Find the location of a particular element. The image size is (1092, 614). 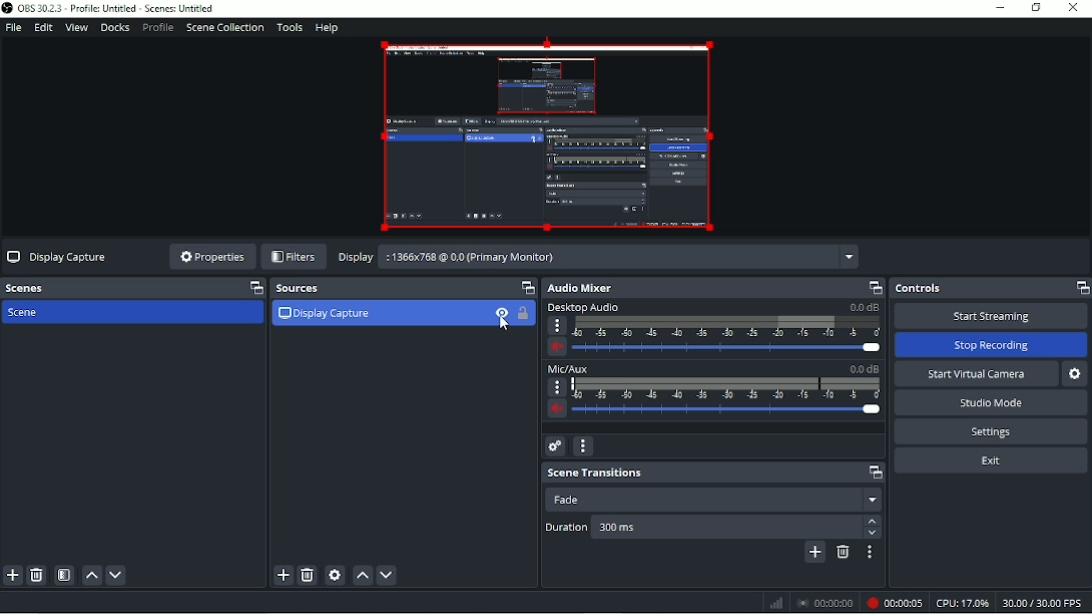

Display capture is located at coordinates (326, 312).